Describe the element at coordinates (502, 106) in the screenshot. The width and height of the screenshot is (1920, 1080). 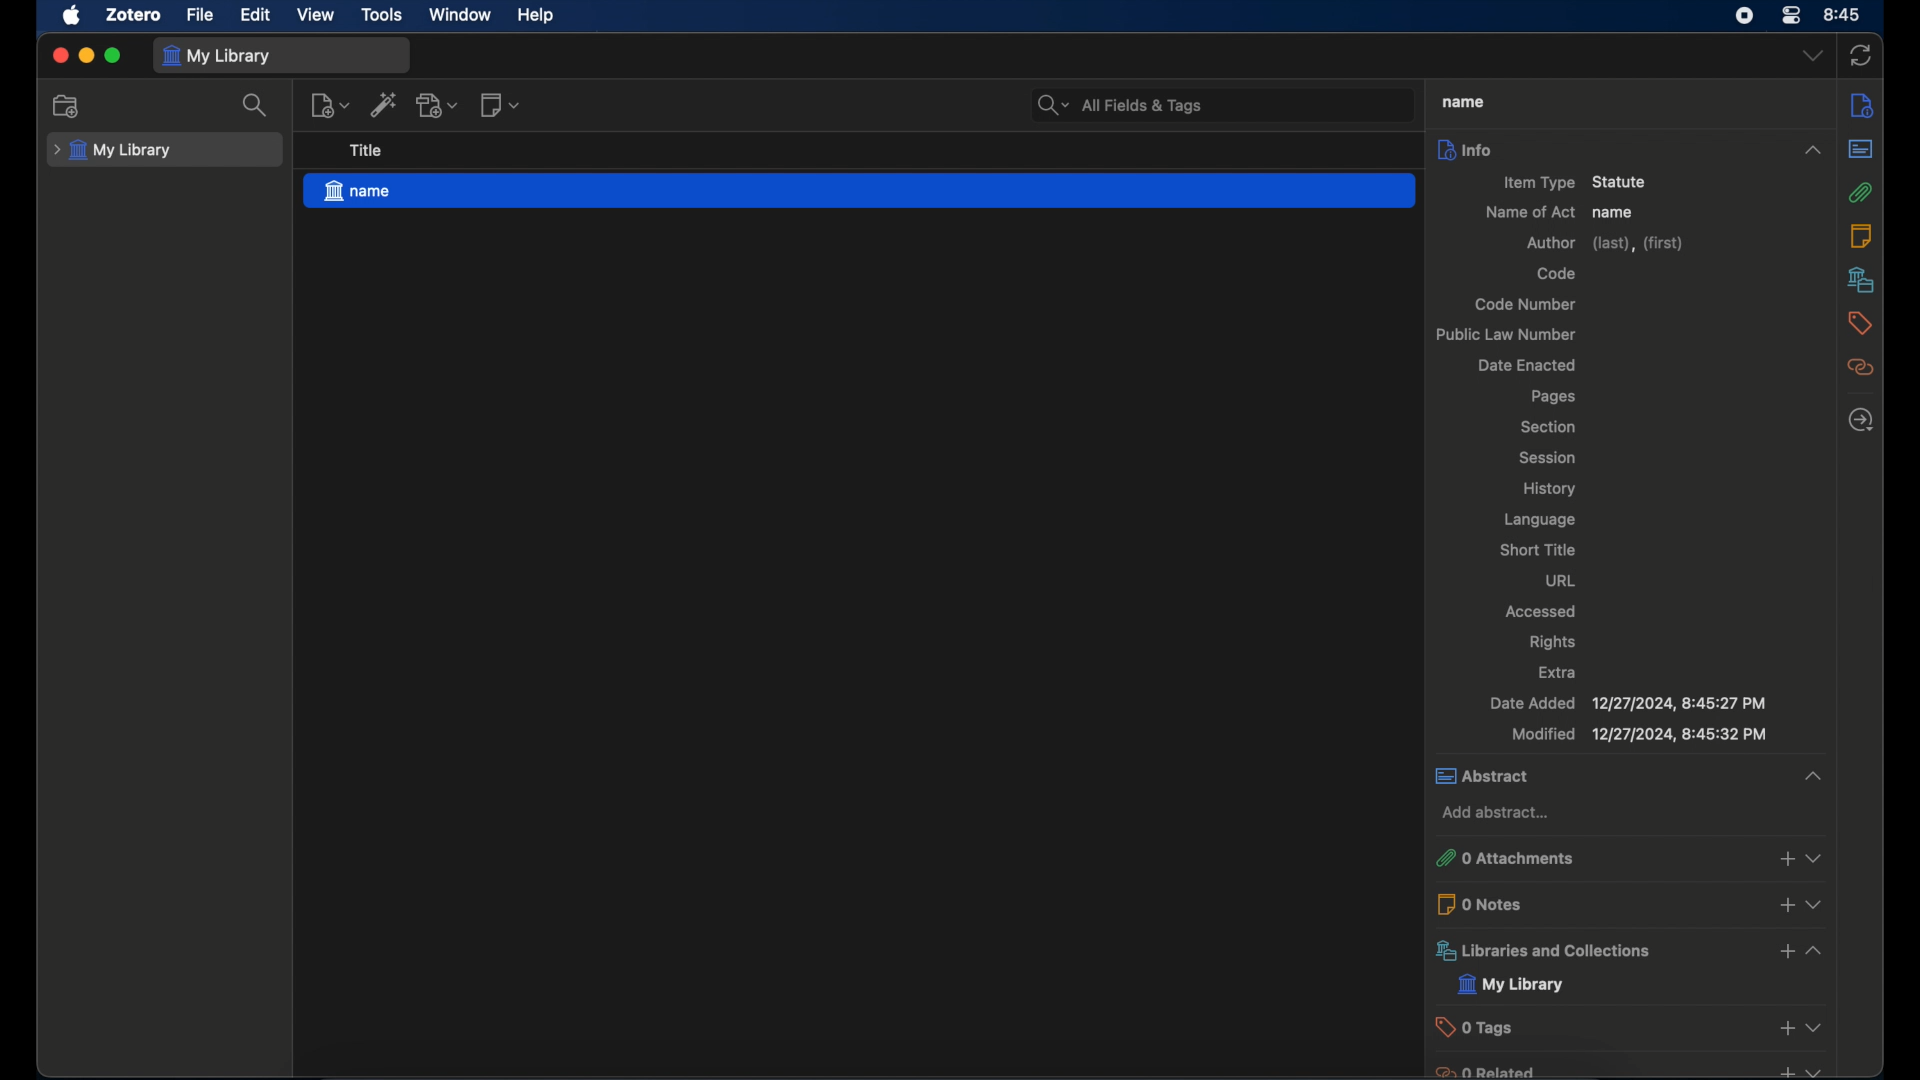
I see `new note` at that location.